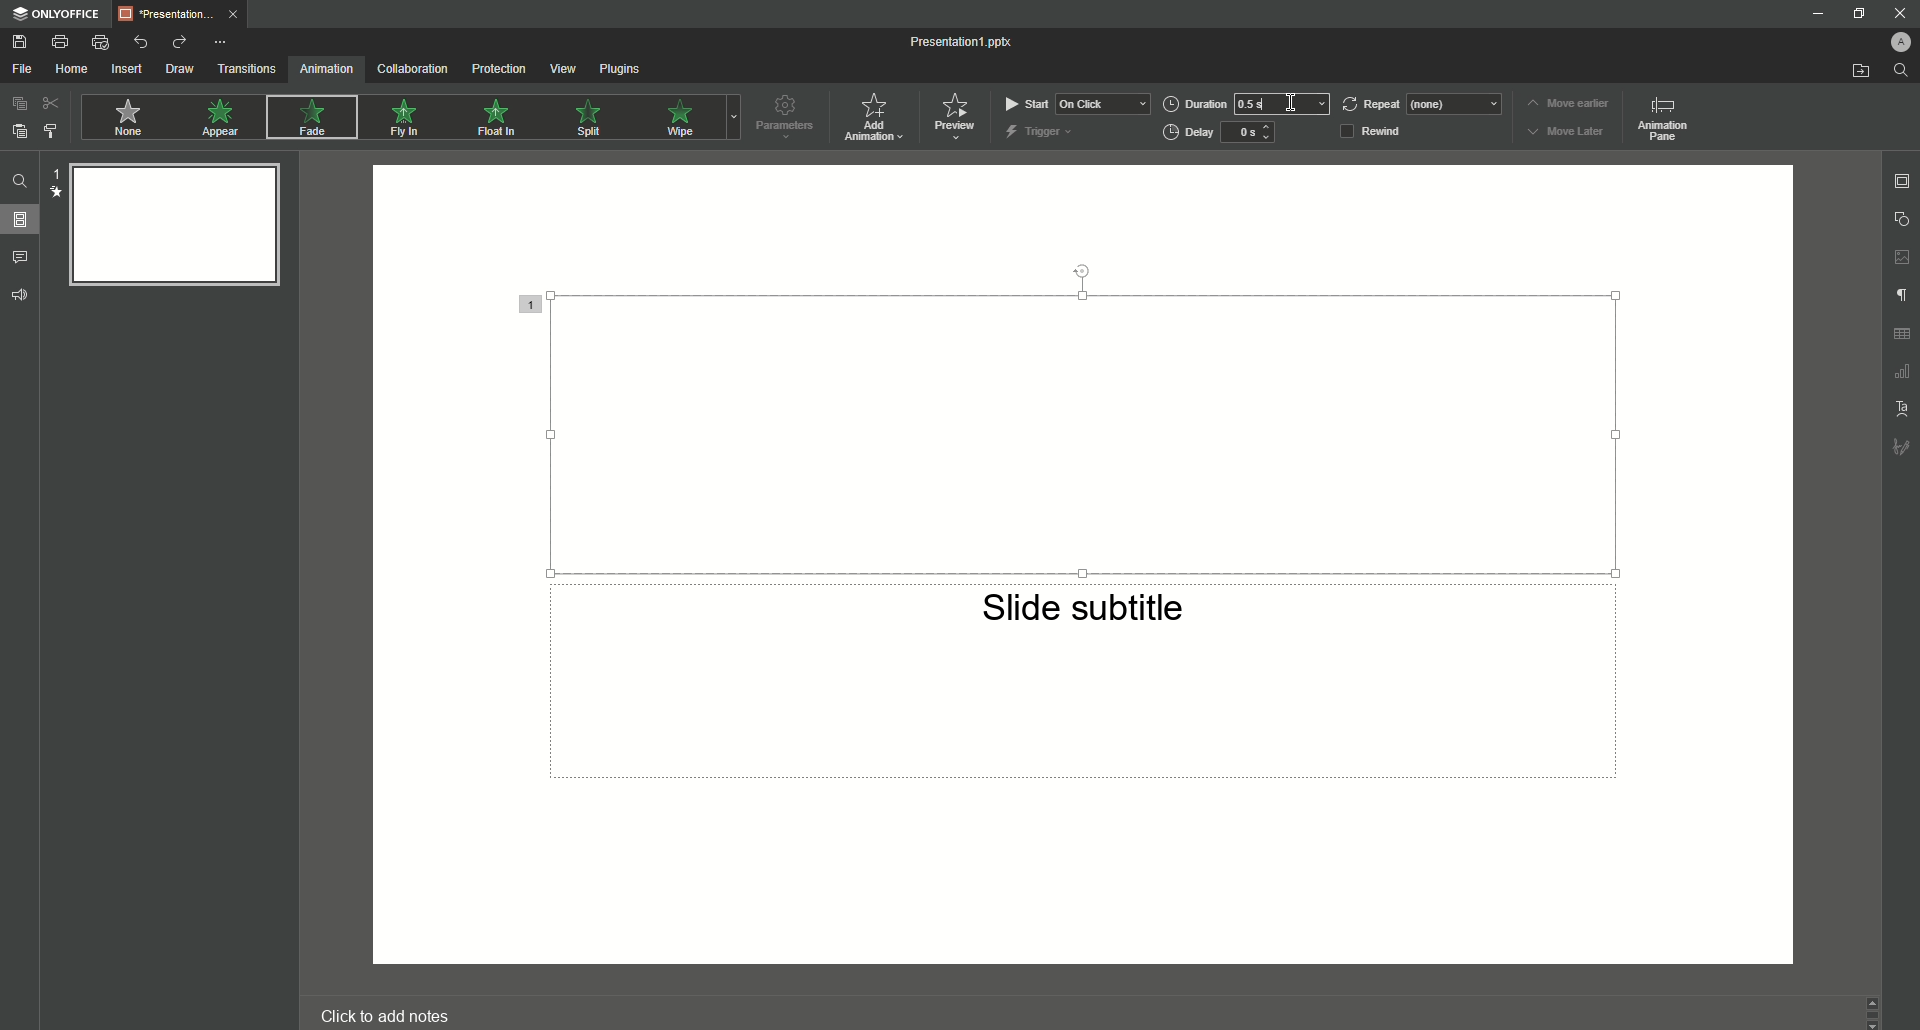 The height and width of the screenshot is (1030, 1920). What do you see at coordinates (963, 43) in the screenshot?
I see `Presentation 1` at bounding box center [963, 43].